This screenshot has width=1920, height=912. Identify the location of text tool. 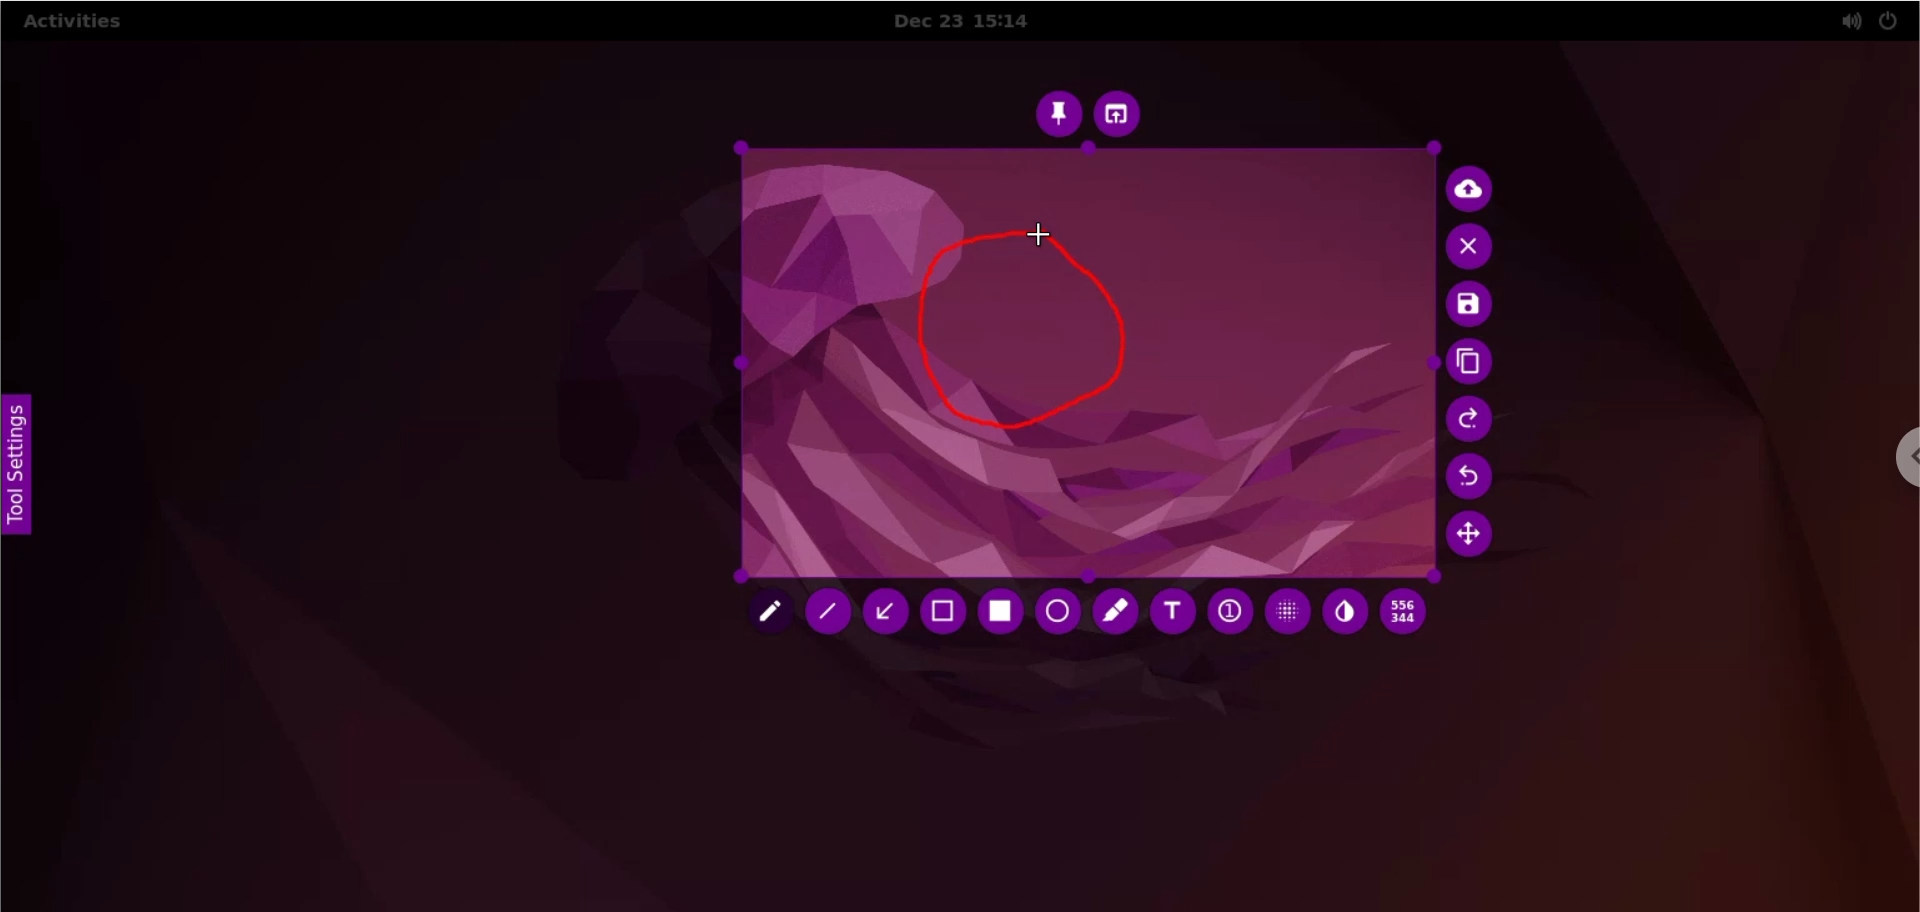
(1174, 615).